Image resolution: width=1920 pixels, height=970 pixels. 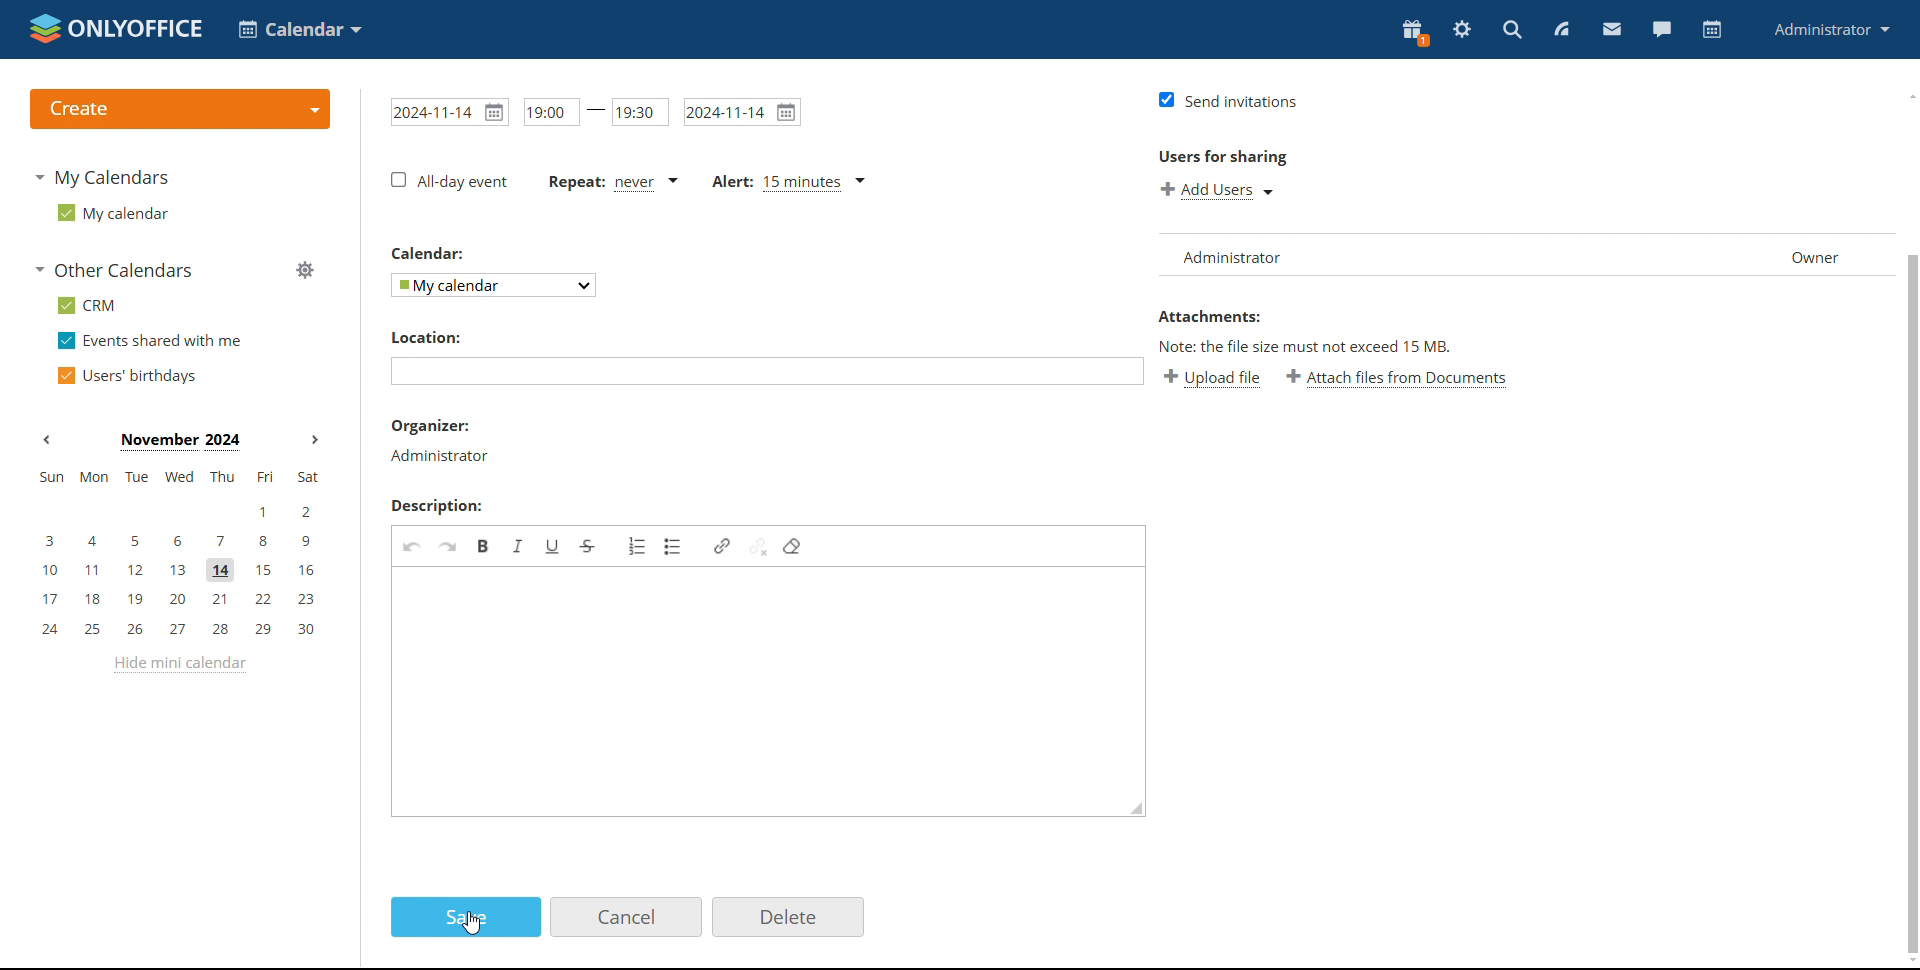 What do you see at coordinates (1331, 348) in the screenshot?
I see `note` at bounding box center [1331, 348].